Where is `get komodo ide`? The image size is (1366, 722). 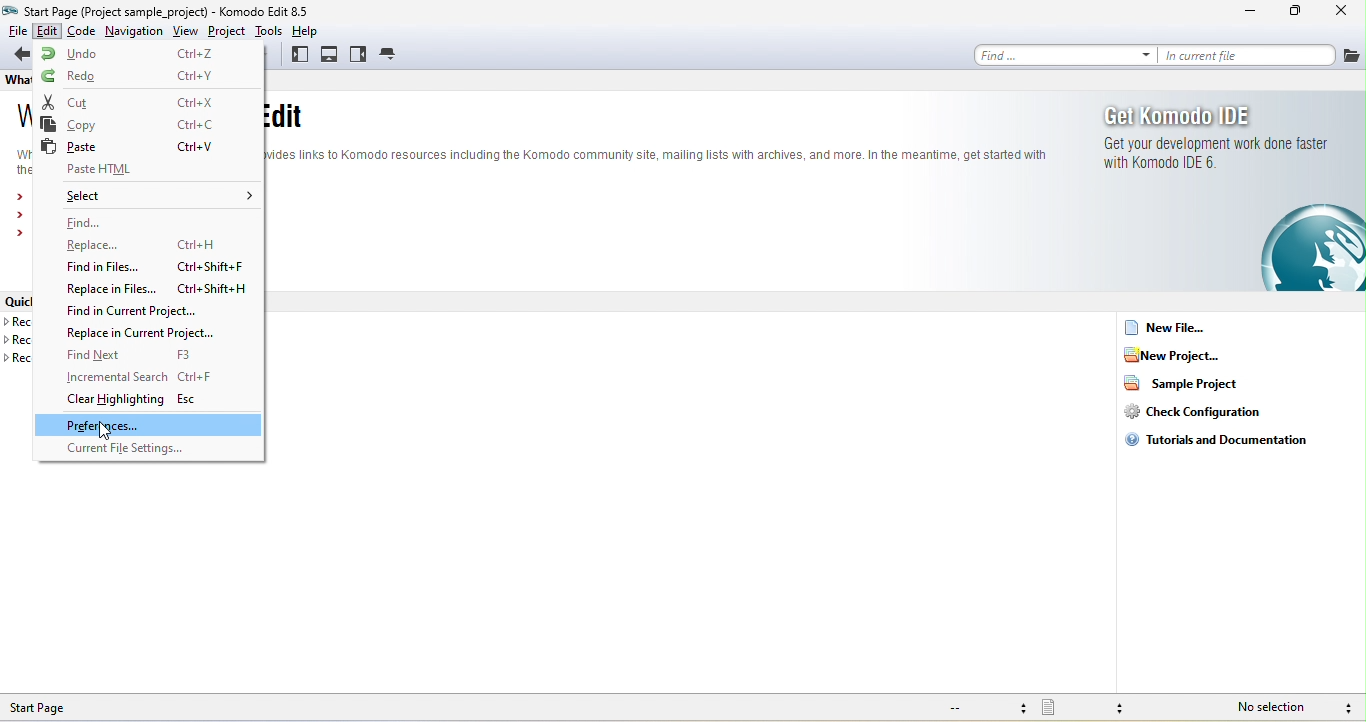 get komodo ide is located at coordinates (1229, 195).